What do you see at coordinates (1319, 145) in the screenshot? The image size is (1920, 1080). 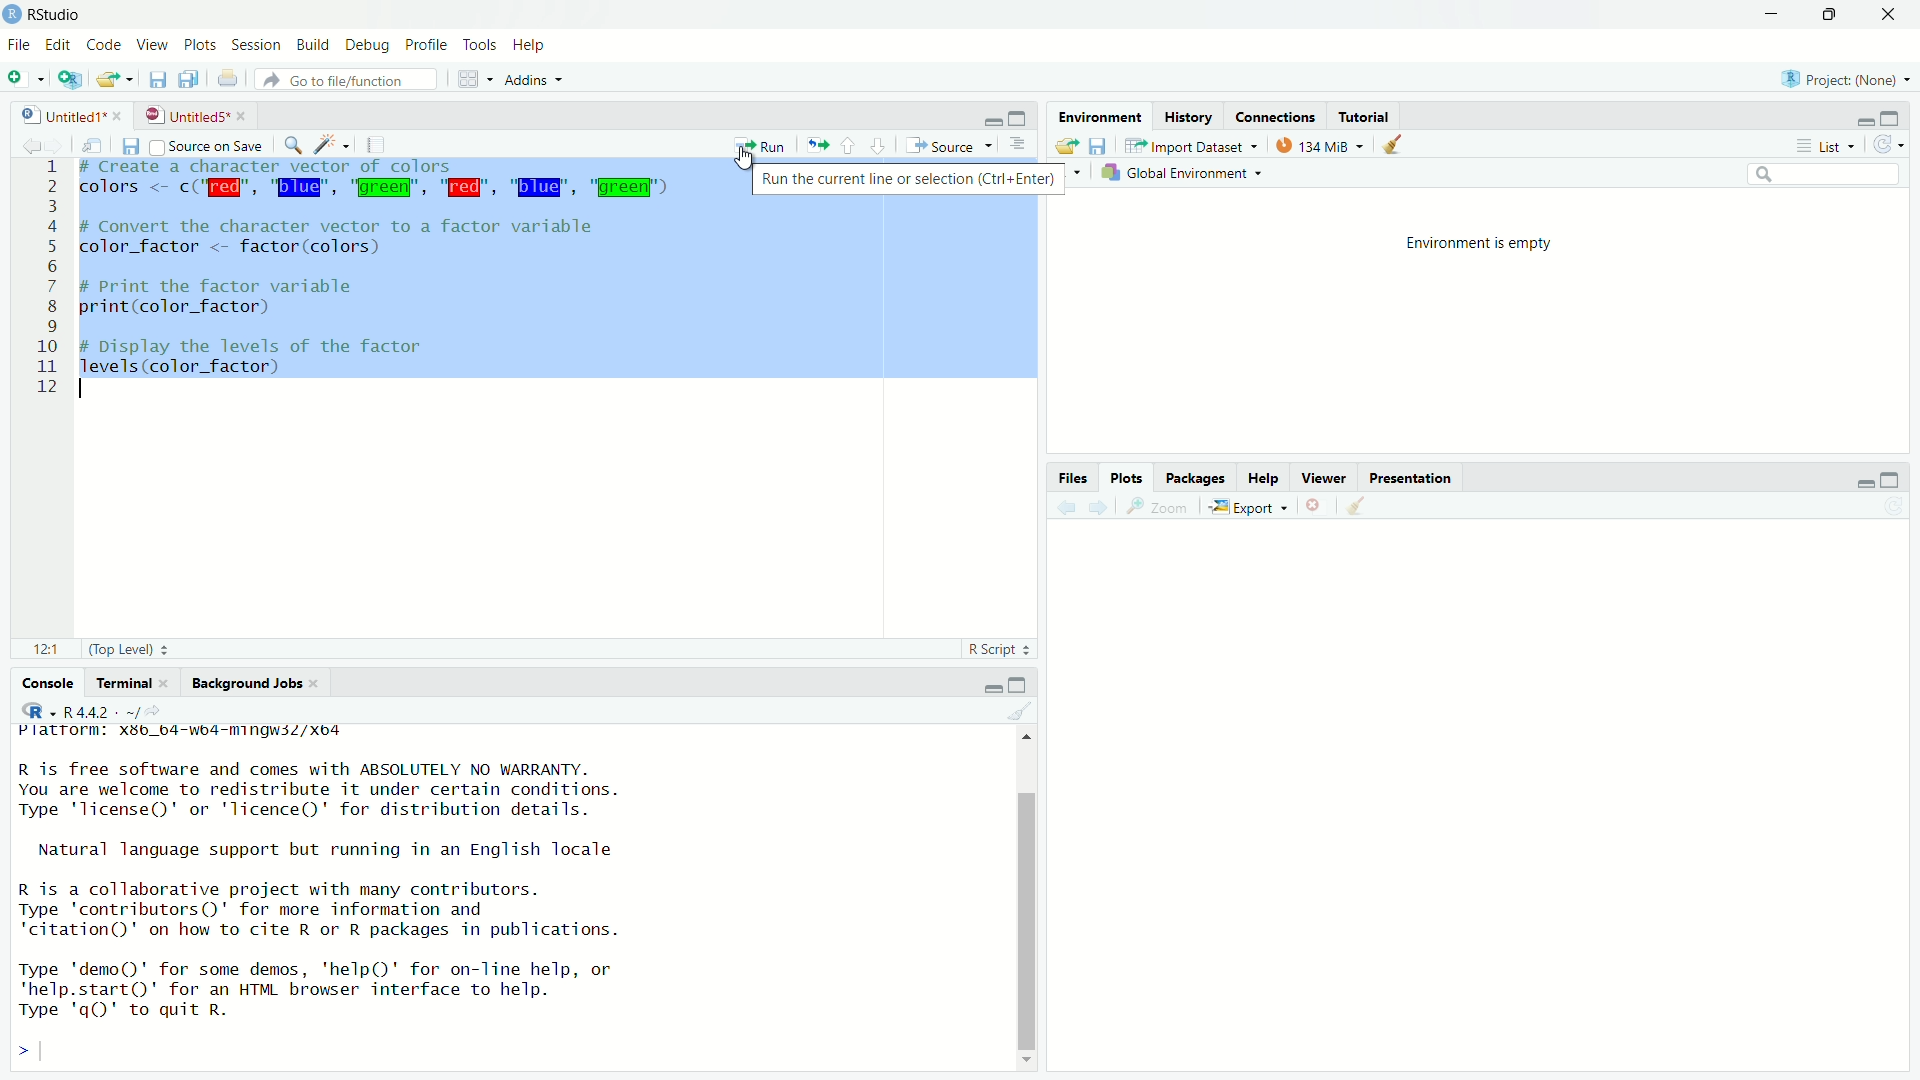 I see `134 MiB` at bounding box center [1319, 145].